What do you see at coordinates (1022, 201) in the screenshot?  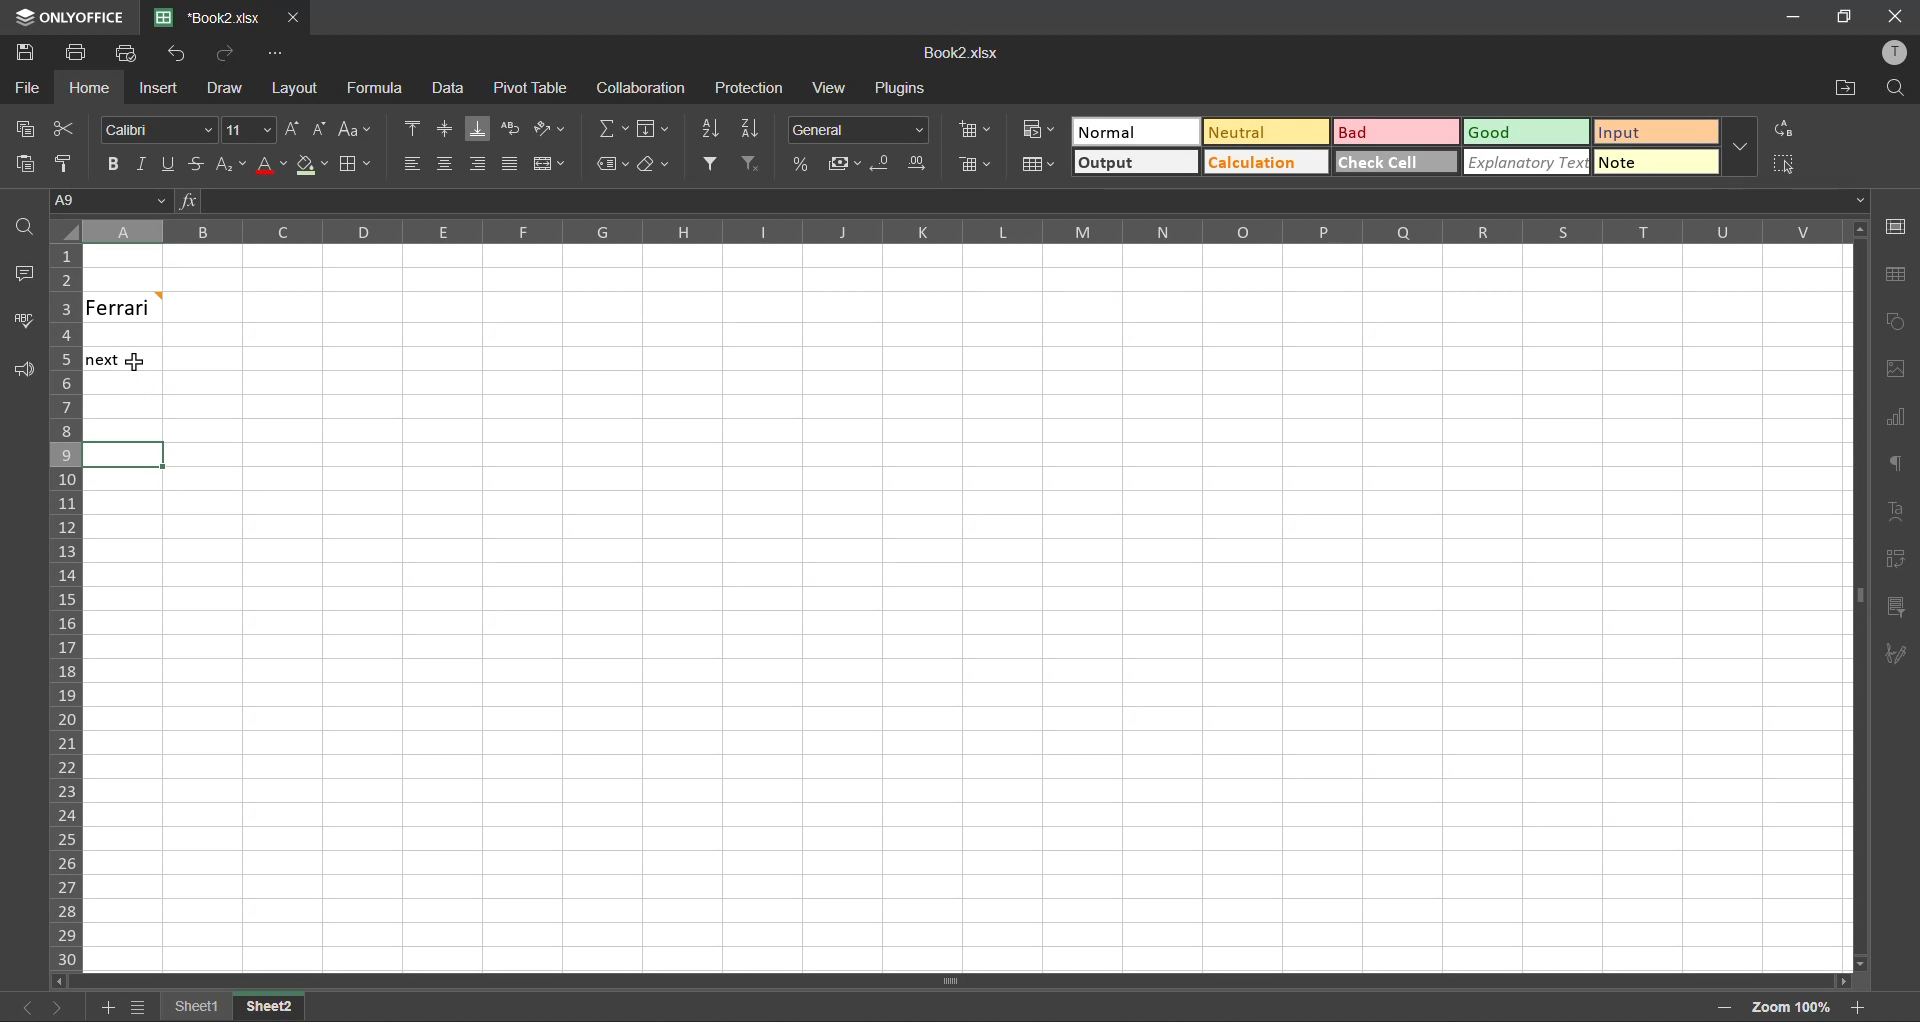 I see `formula bar` at bounding box center [1022, 201].